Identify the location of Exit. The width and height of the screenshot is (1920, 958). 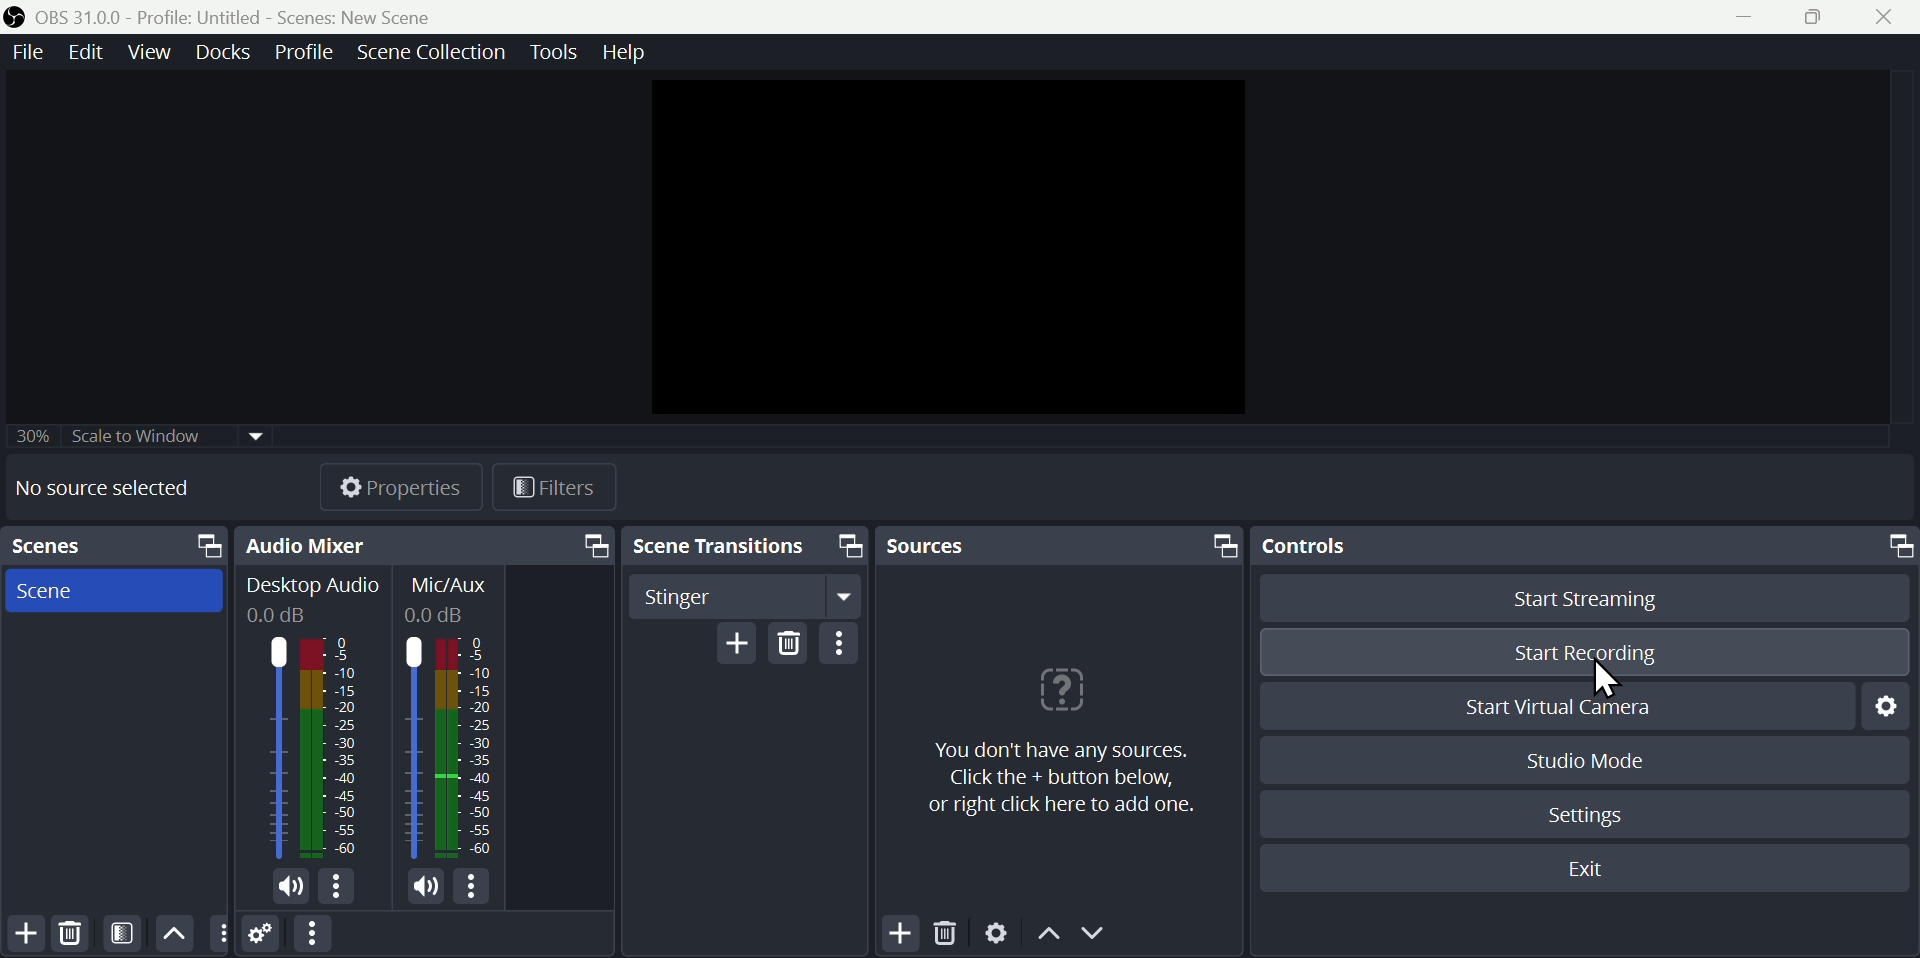
(1579, 871).